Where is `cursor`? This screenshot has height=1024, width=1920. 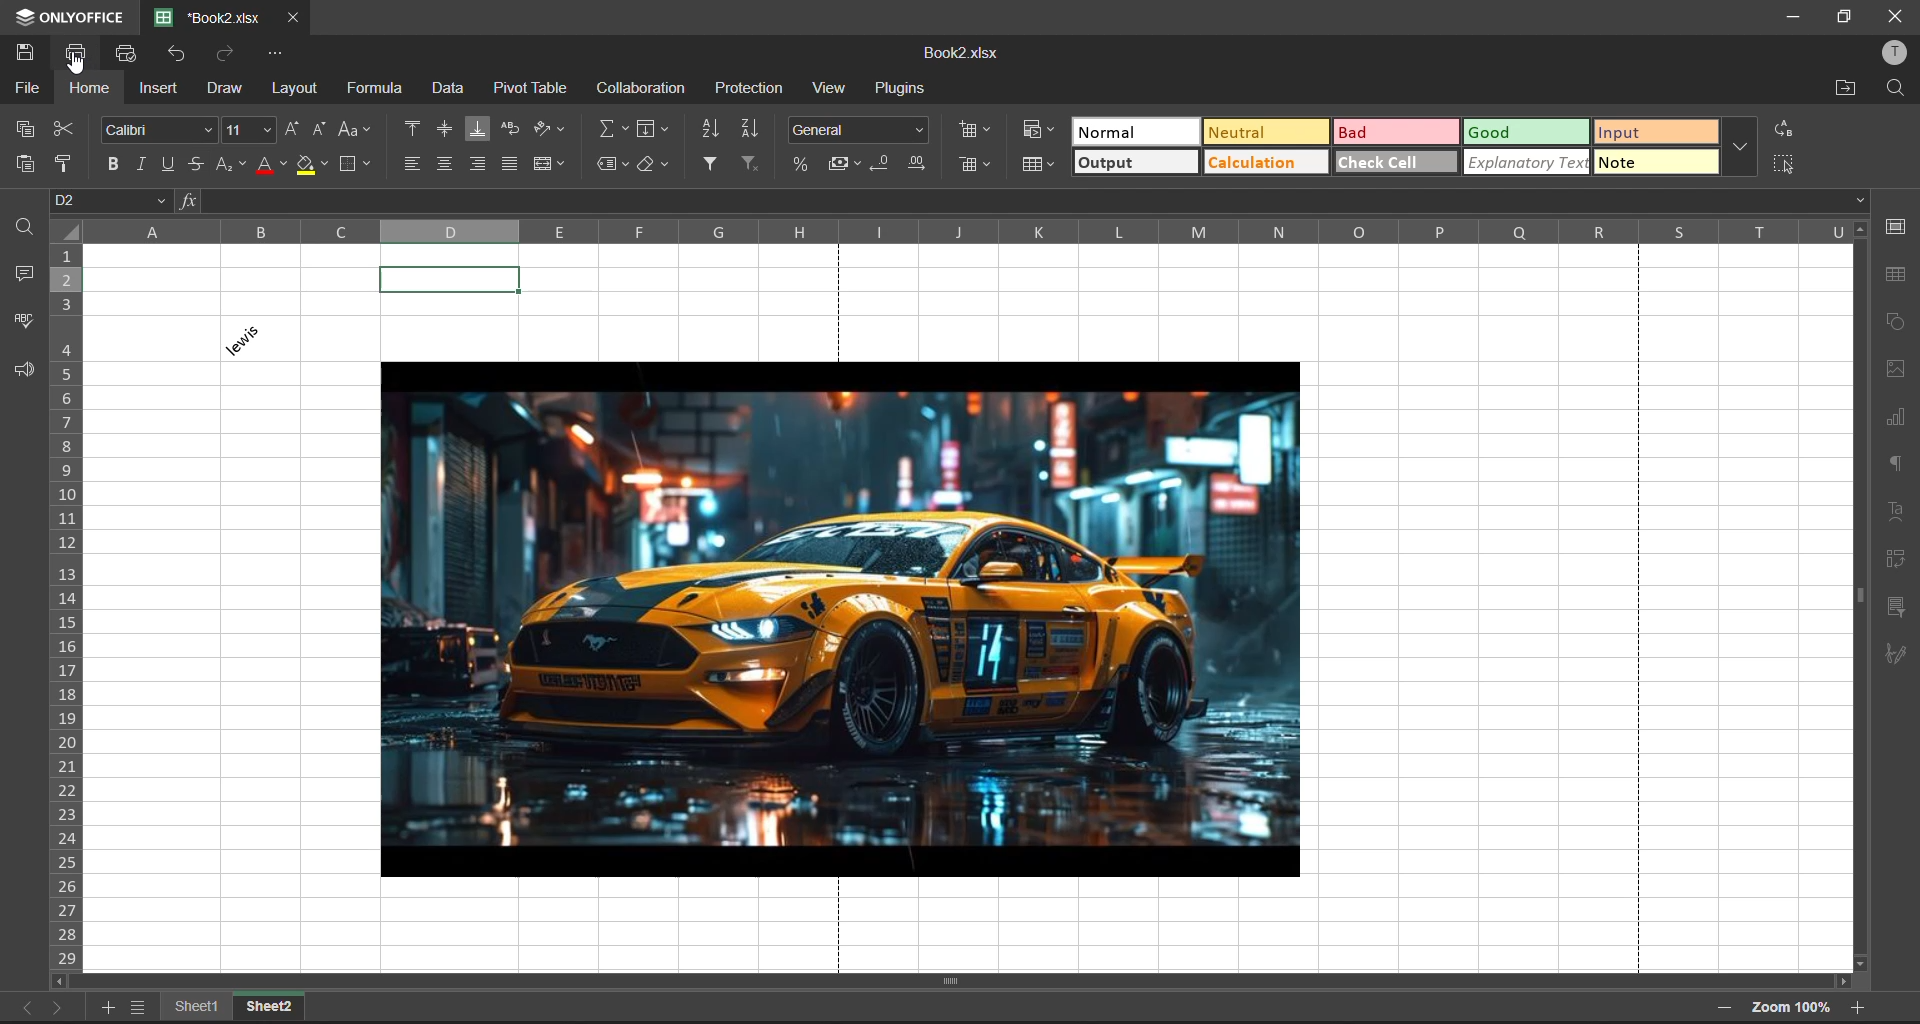 cursor is located at coordinates (76, 66).